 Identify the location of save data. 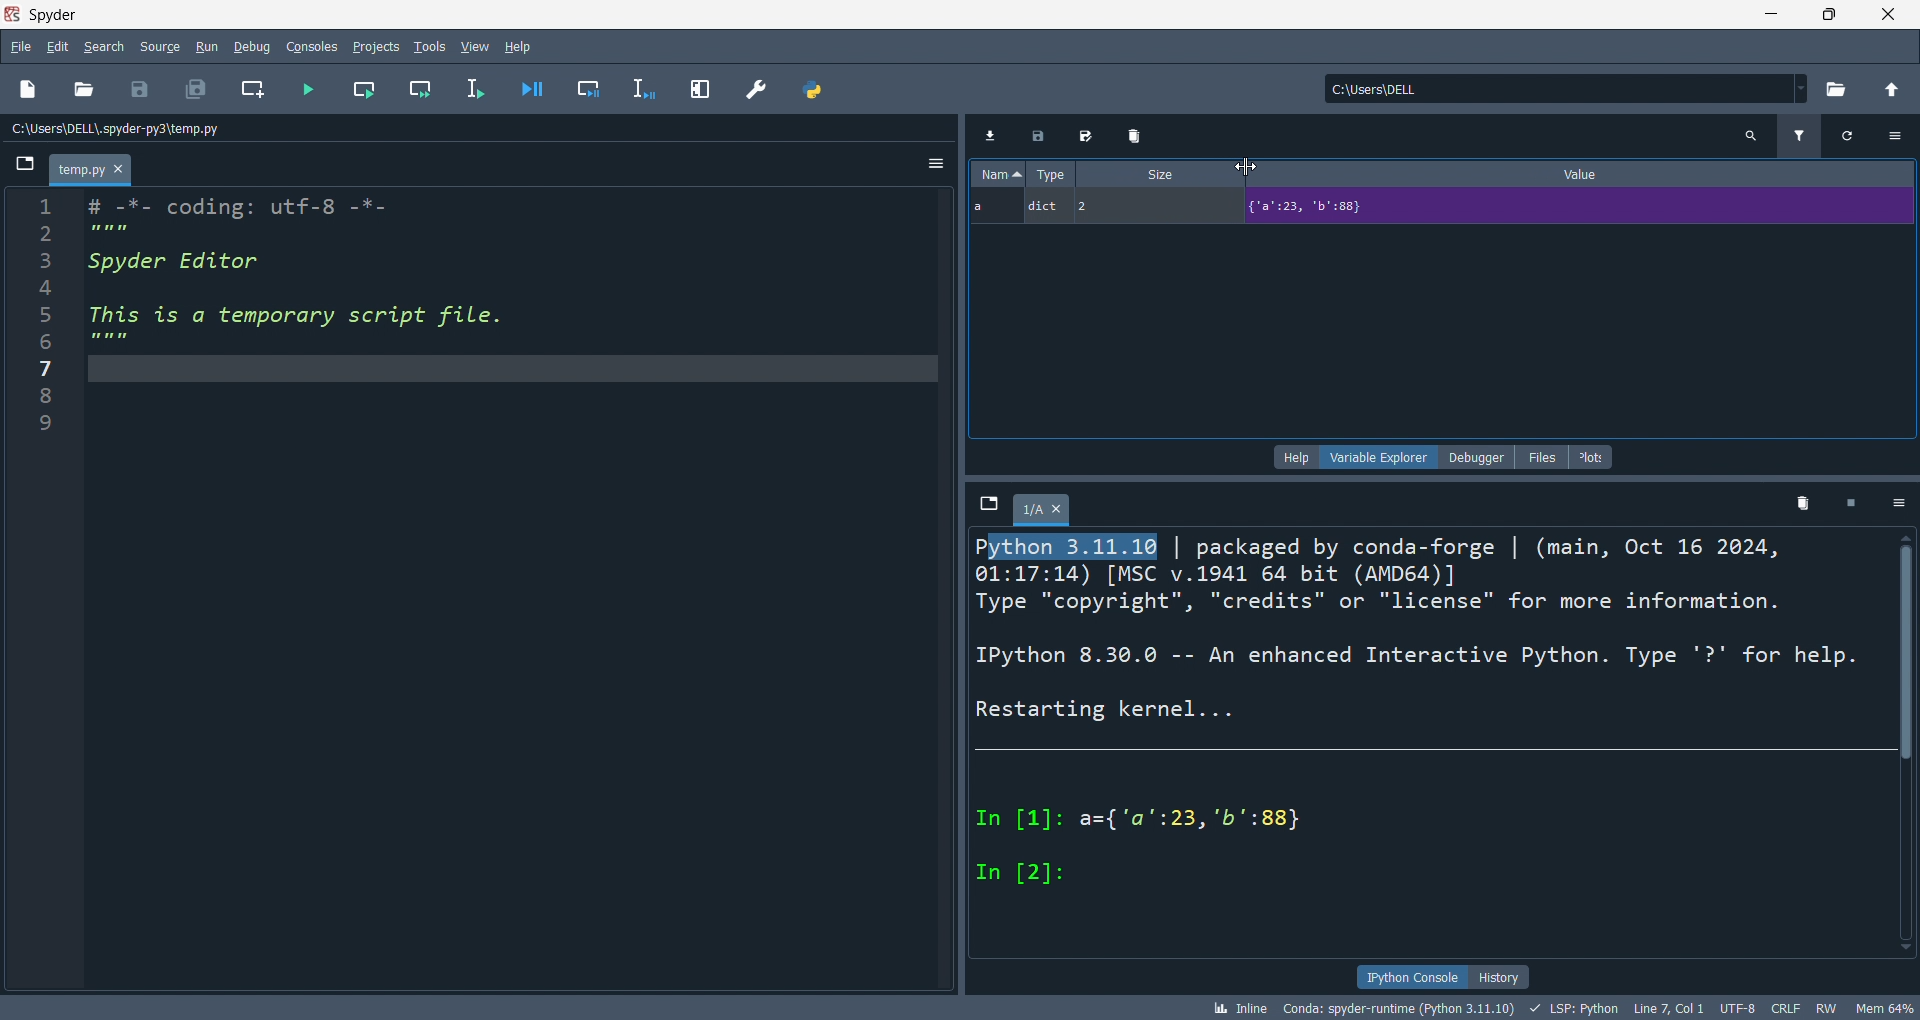
(1035, 140).